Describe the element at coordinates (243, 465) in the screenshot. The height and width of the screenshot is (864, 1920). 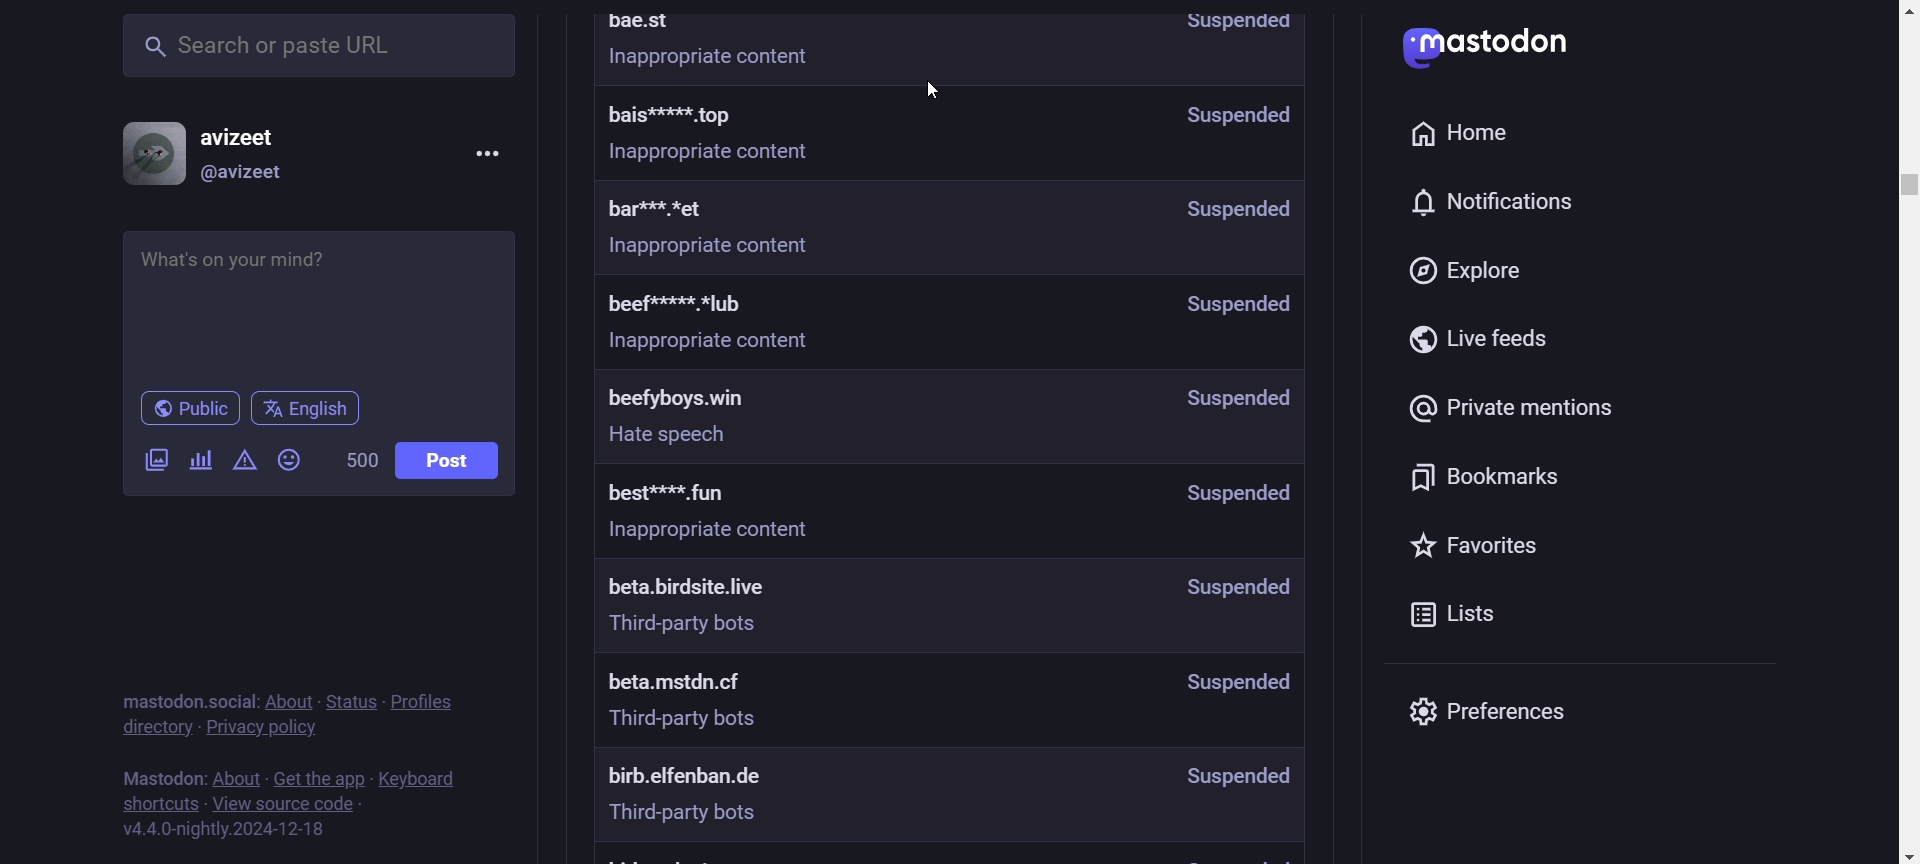
I see `add content warning` at that location.